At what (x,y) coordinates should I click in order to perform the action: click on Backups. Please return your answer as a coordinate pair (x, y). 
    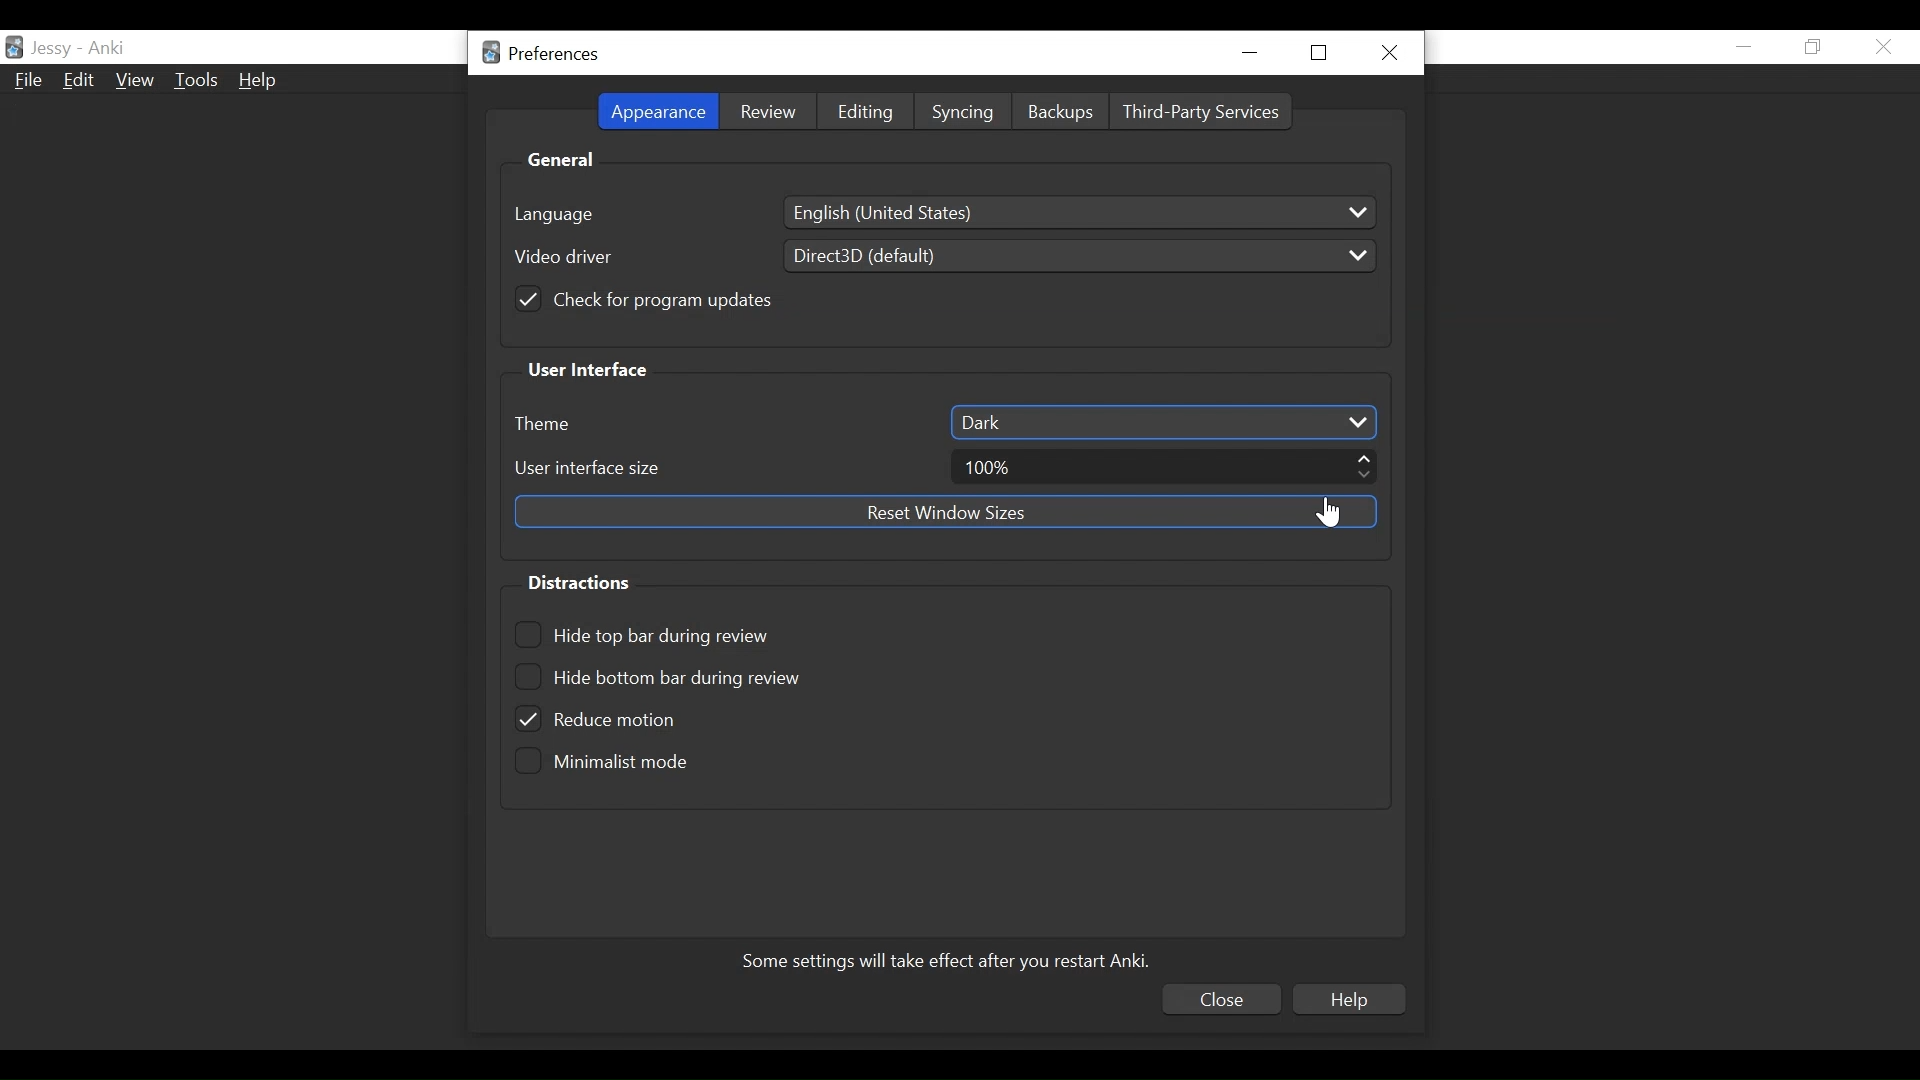
    Looking at the image, I should click on (1063, 113).